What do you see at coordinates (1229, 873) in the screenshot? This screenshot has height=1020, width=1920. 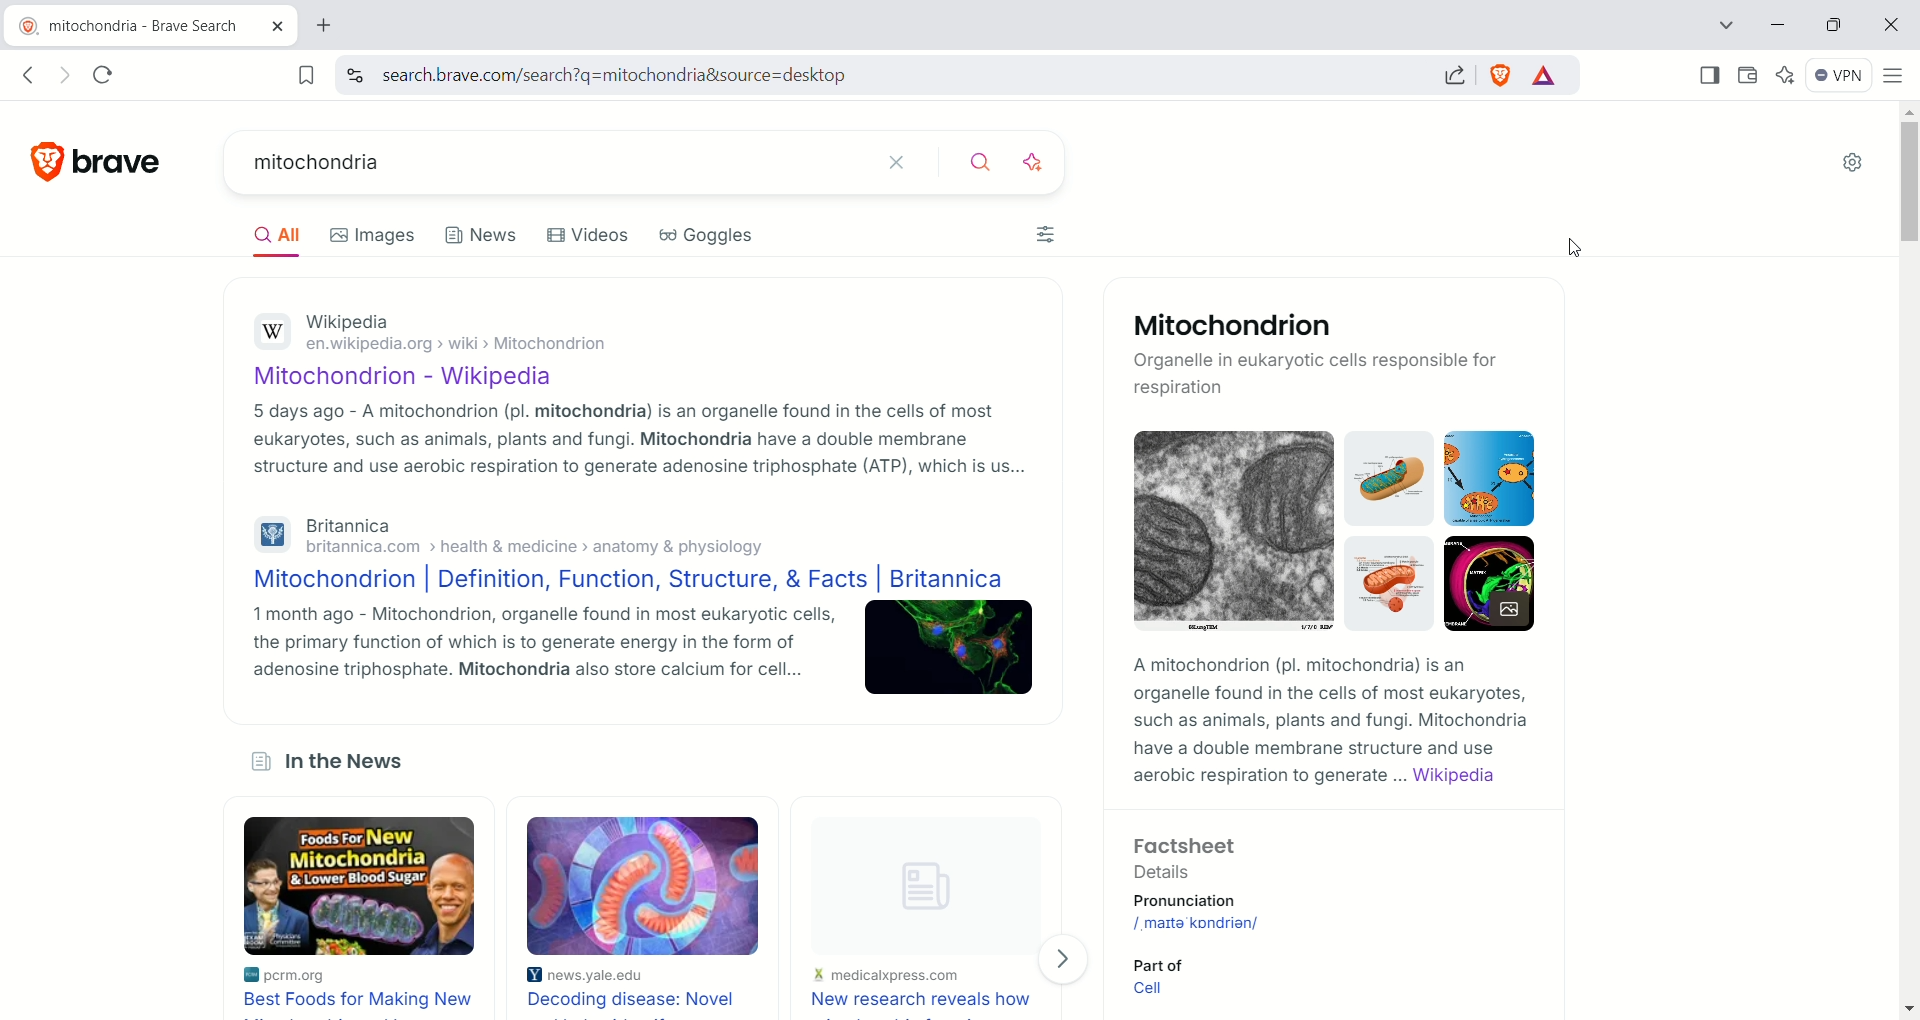 I see `Factsheet Details Pronunciation` at bounding box center [1229, 873].